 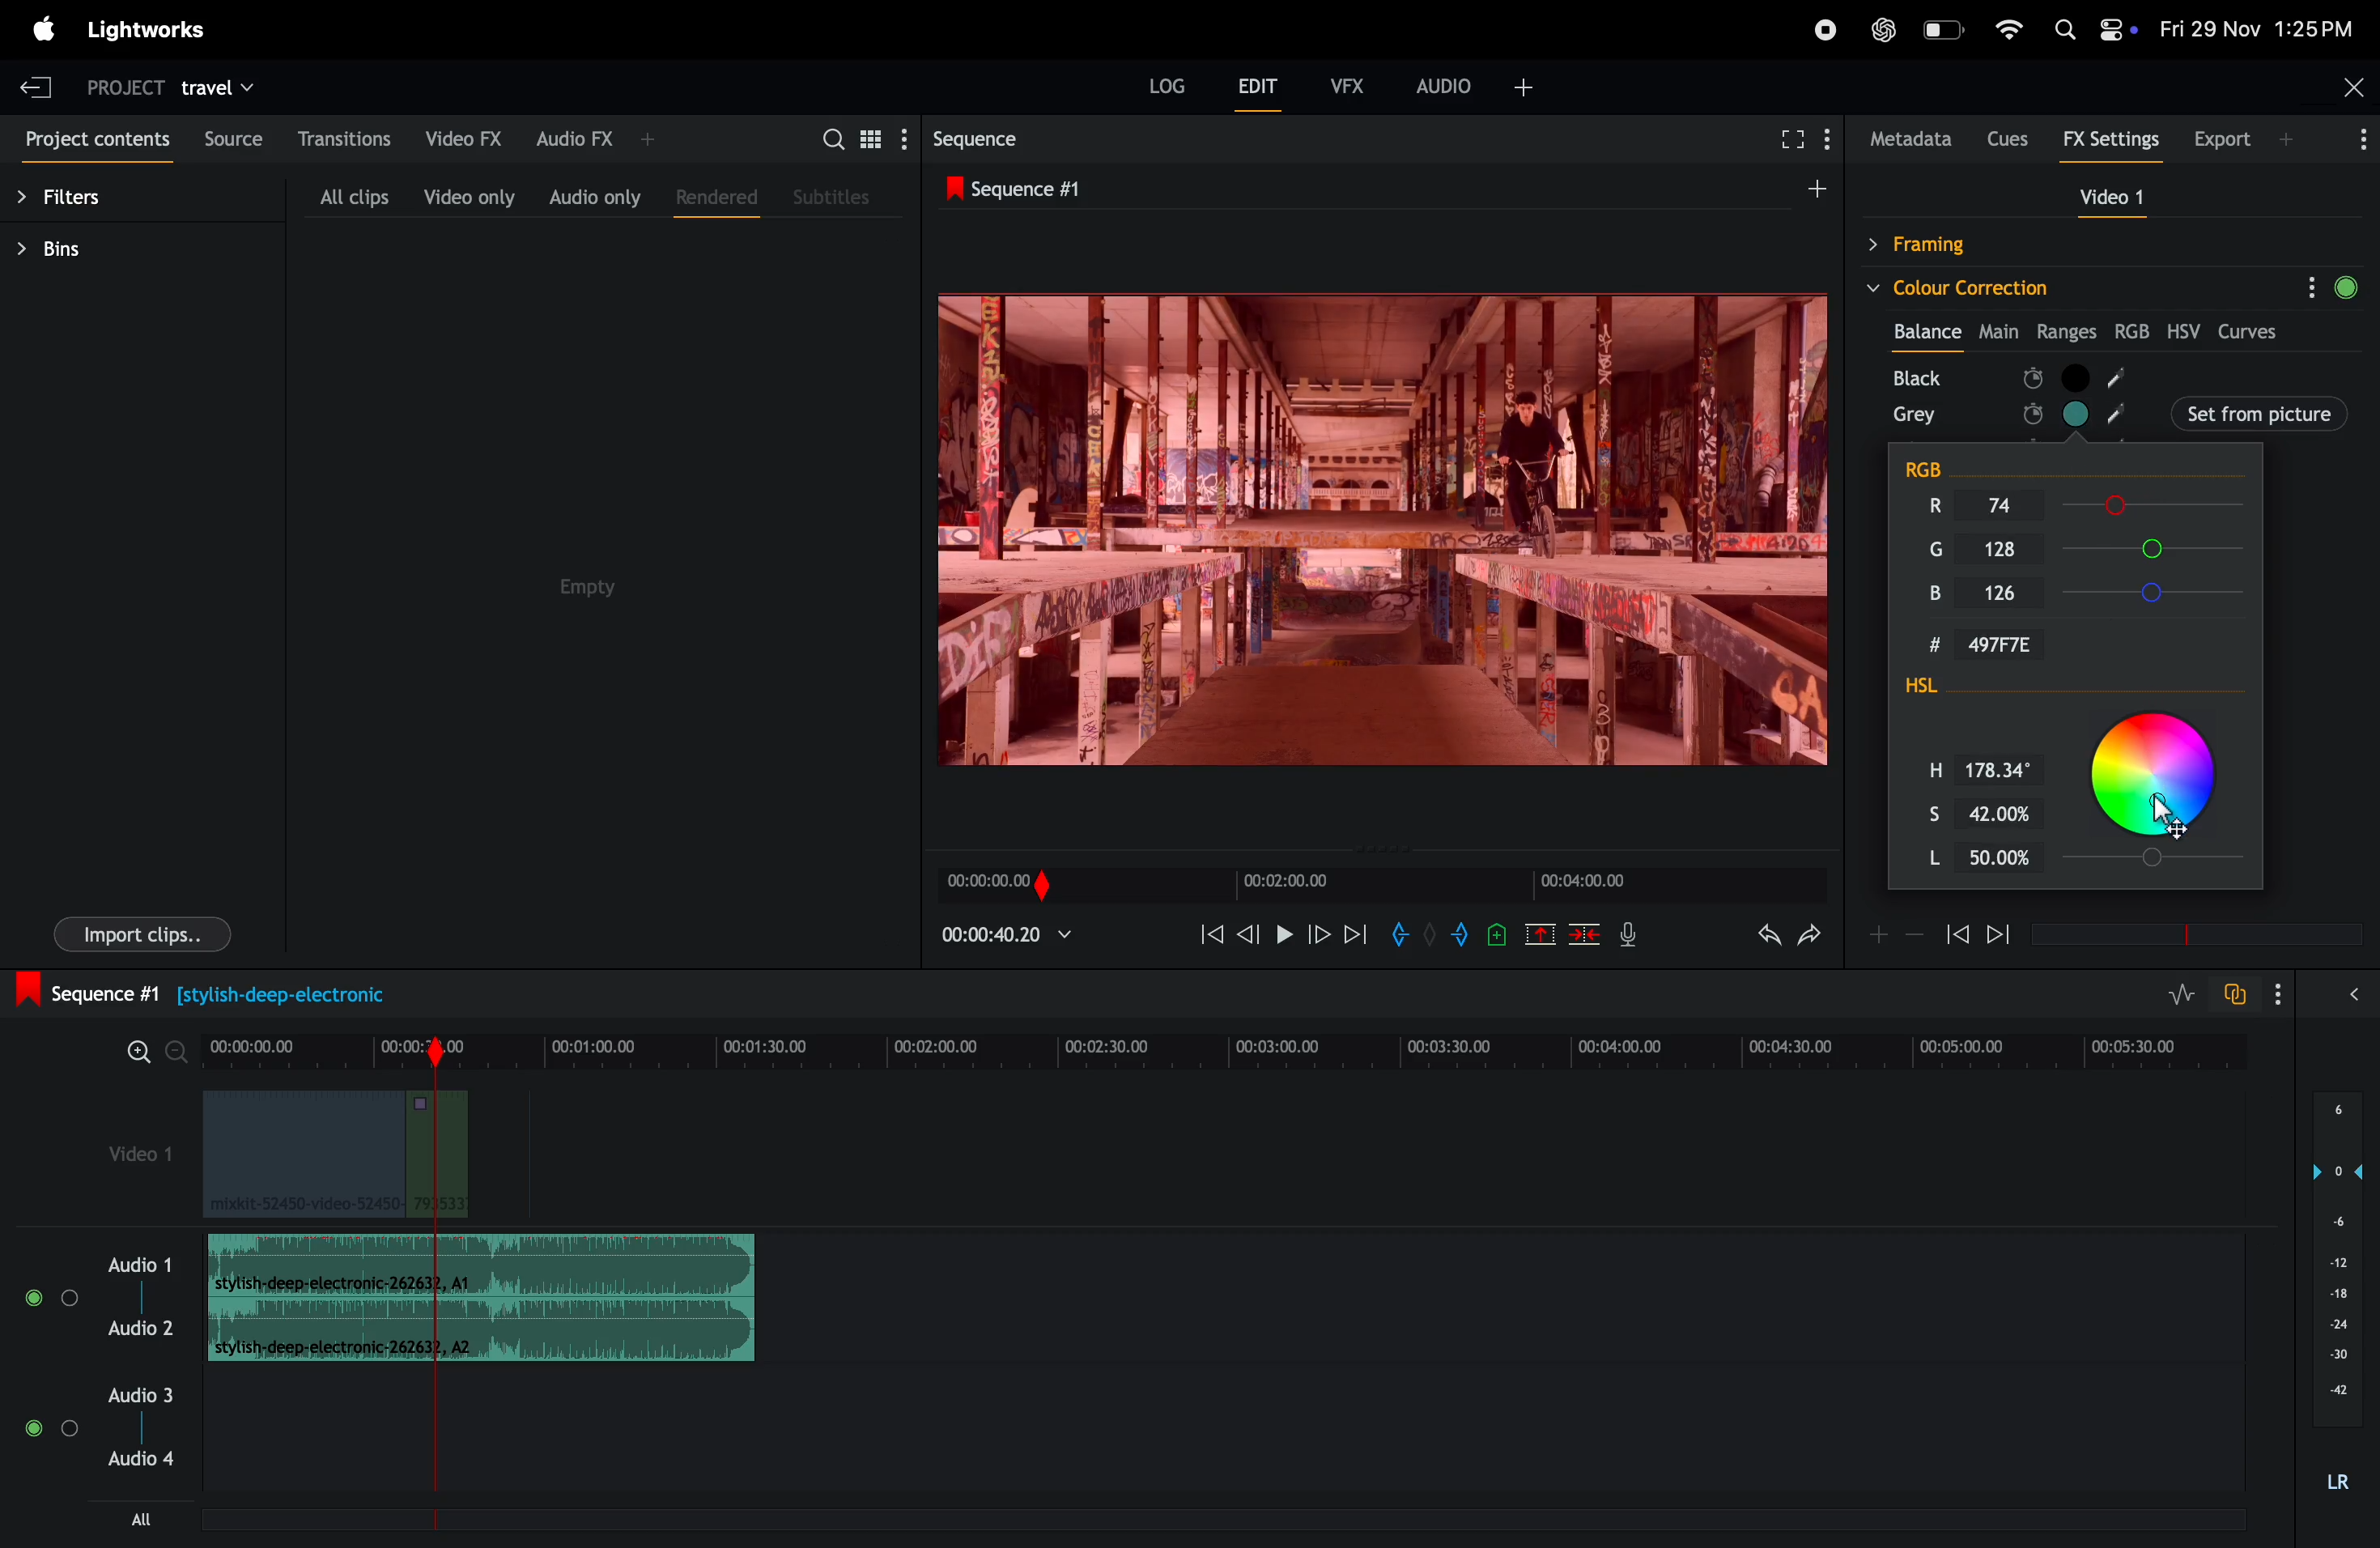 What do you see at coordinates (346, 137) in the screenshot?
I see `transitions` at bounding box center [346, 137].